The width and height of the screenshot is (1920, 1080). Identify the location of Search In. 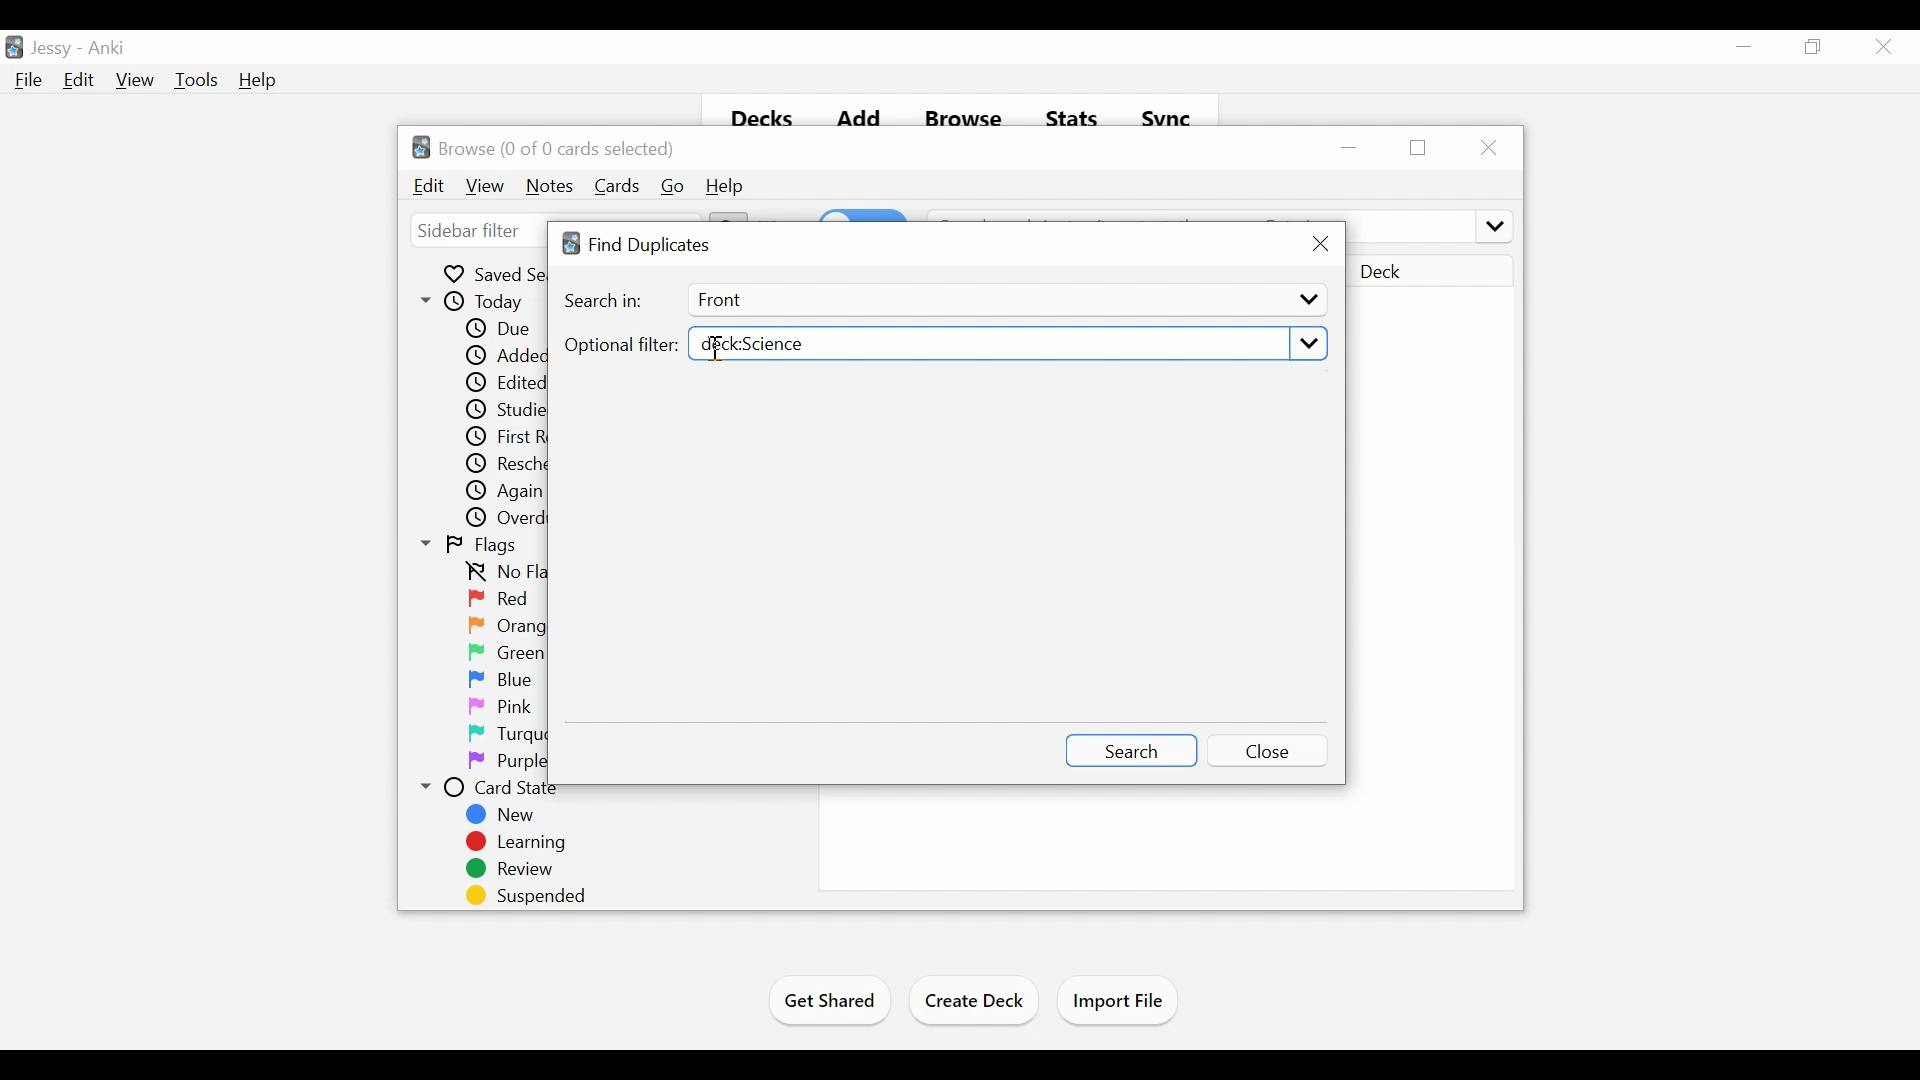
(605, 302).